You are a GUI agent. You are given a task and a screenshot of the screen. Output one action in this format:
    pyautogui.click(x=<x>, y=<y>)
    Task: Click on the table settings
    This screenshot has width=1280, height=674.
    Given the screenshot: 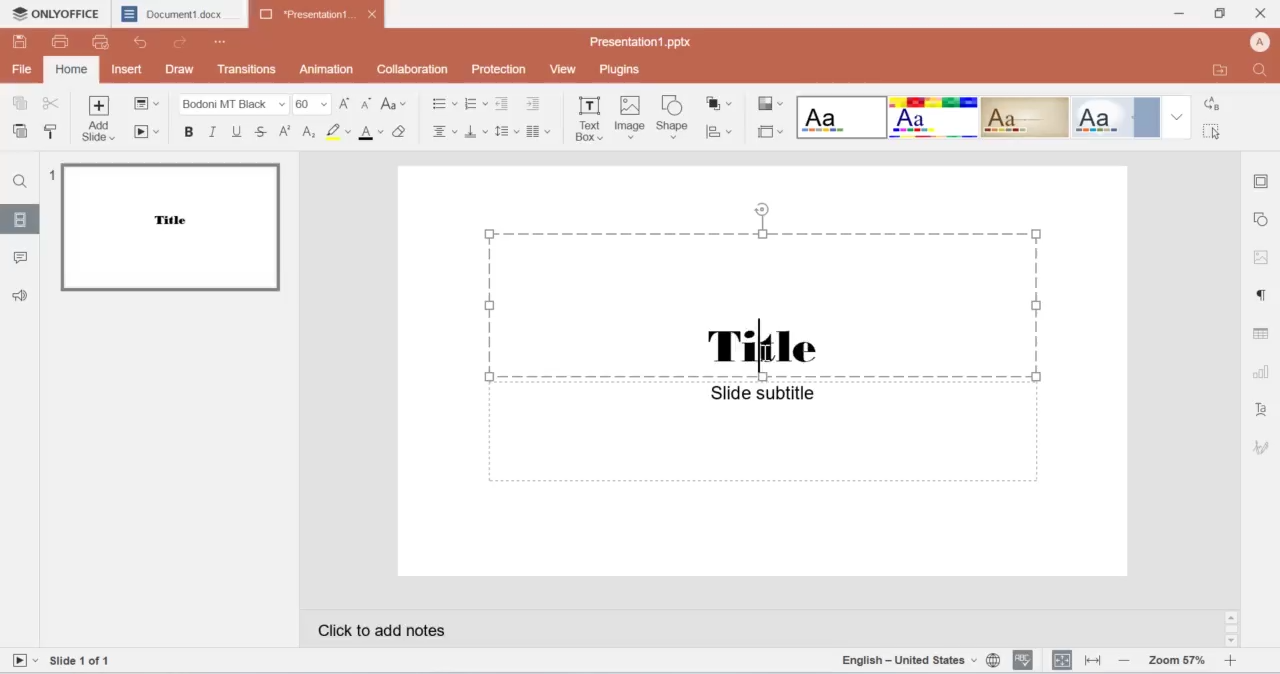 What is the action you would take?
    pyautogui.click(x=1262, y=335)
    